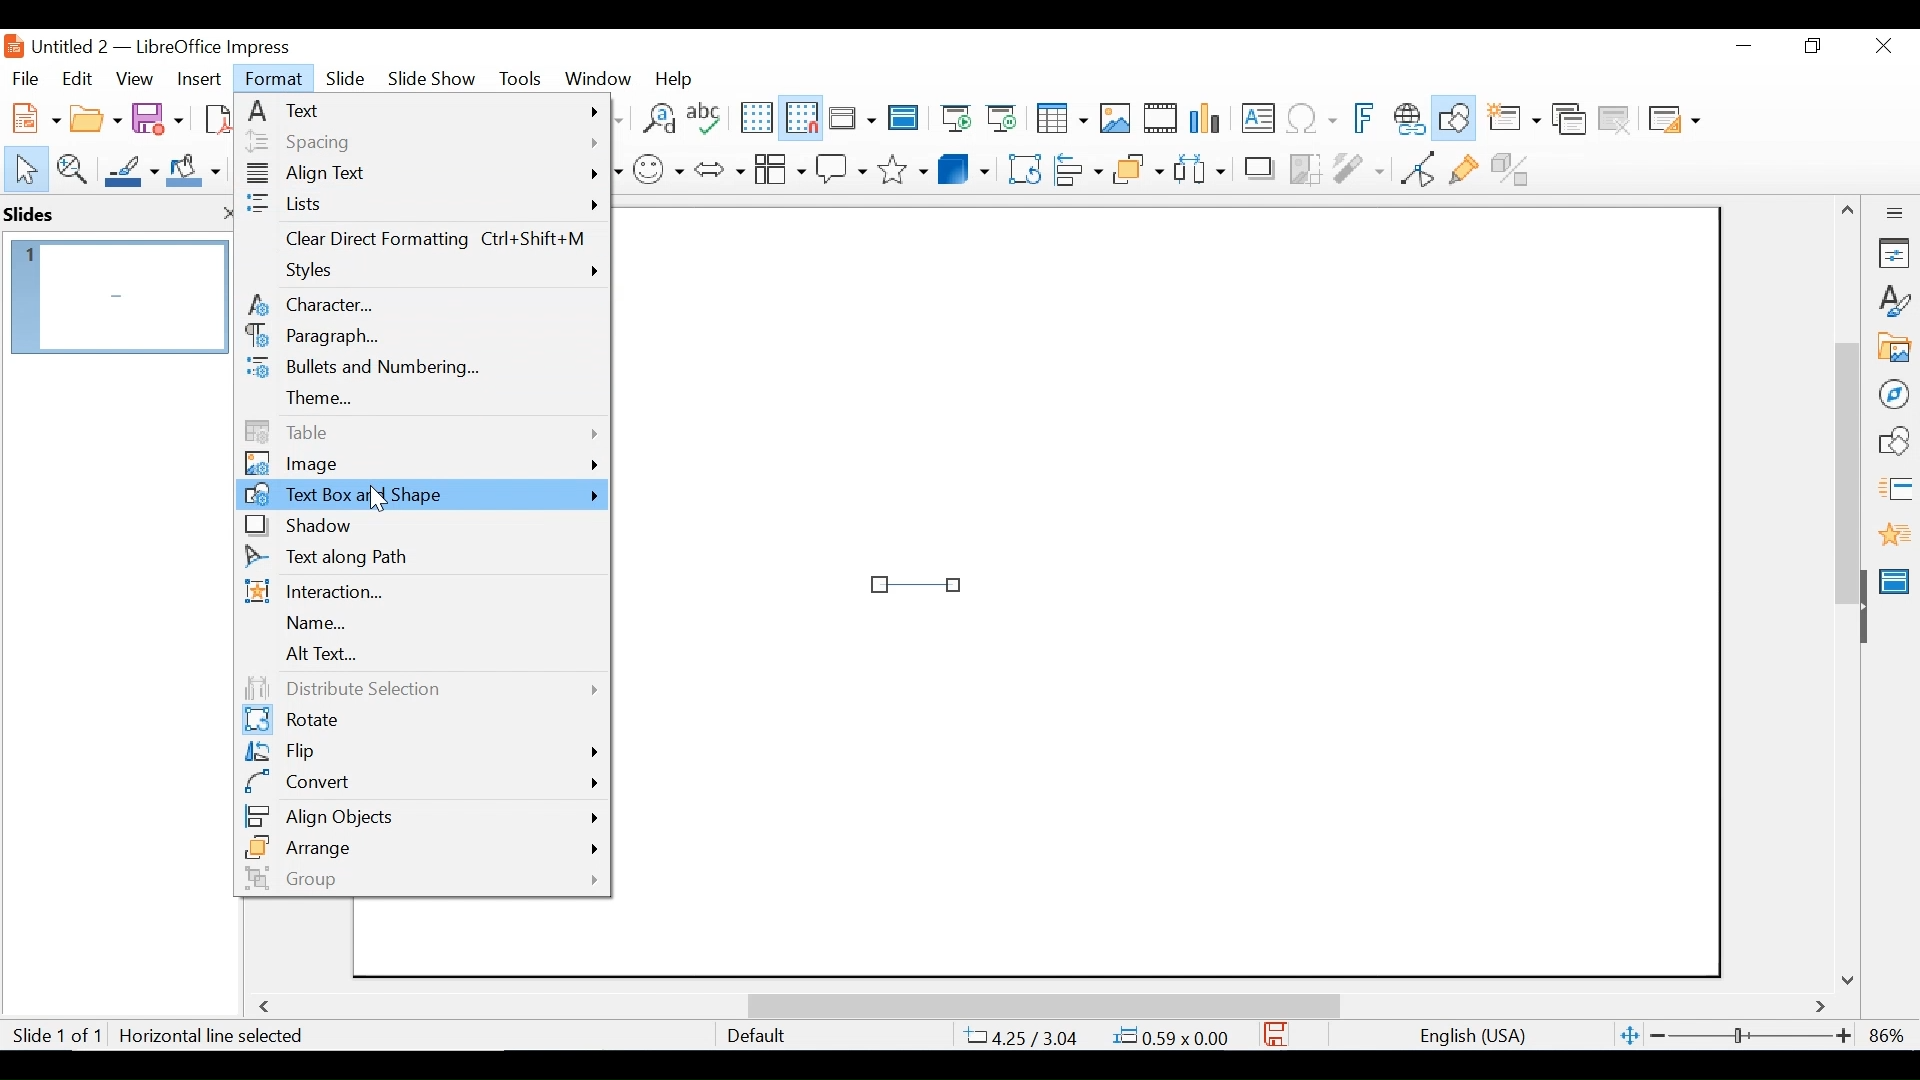 This screenshot has height=1080, width=1920. I want to click on Start from First Slide, so click(953, 120).